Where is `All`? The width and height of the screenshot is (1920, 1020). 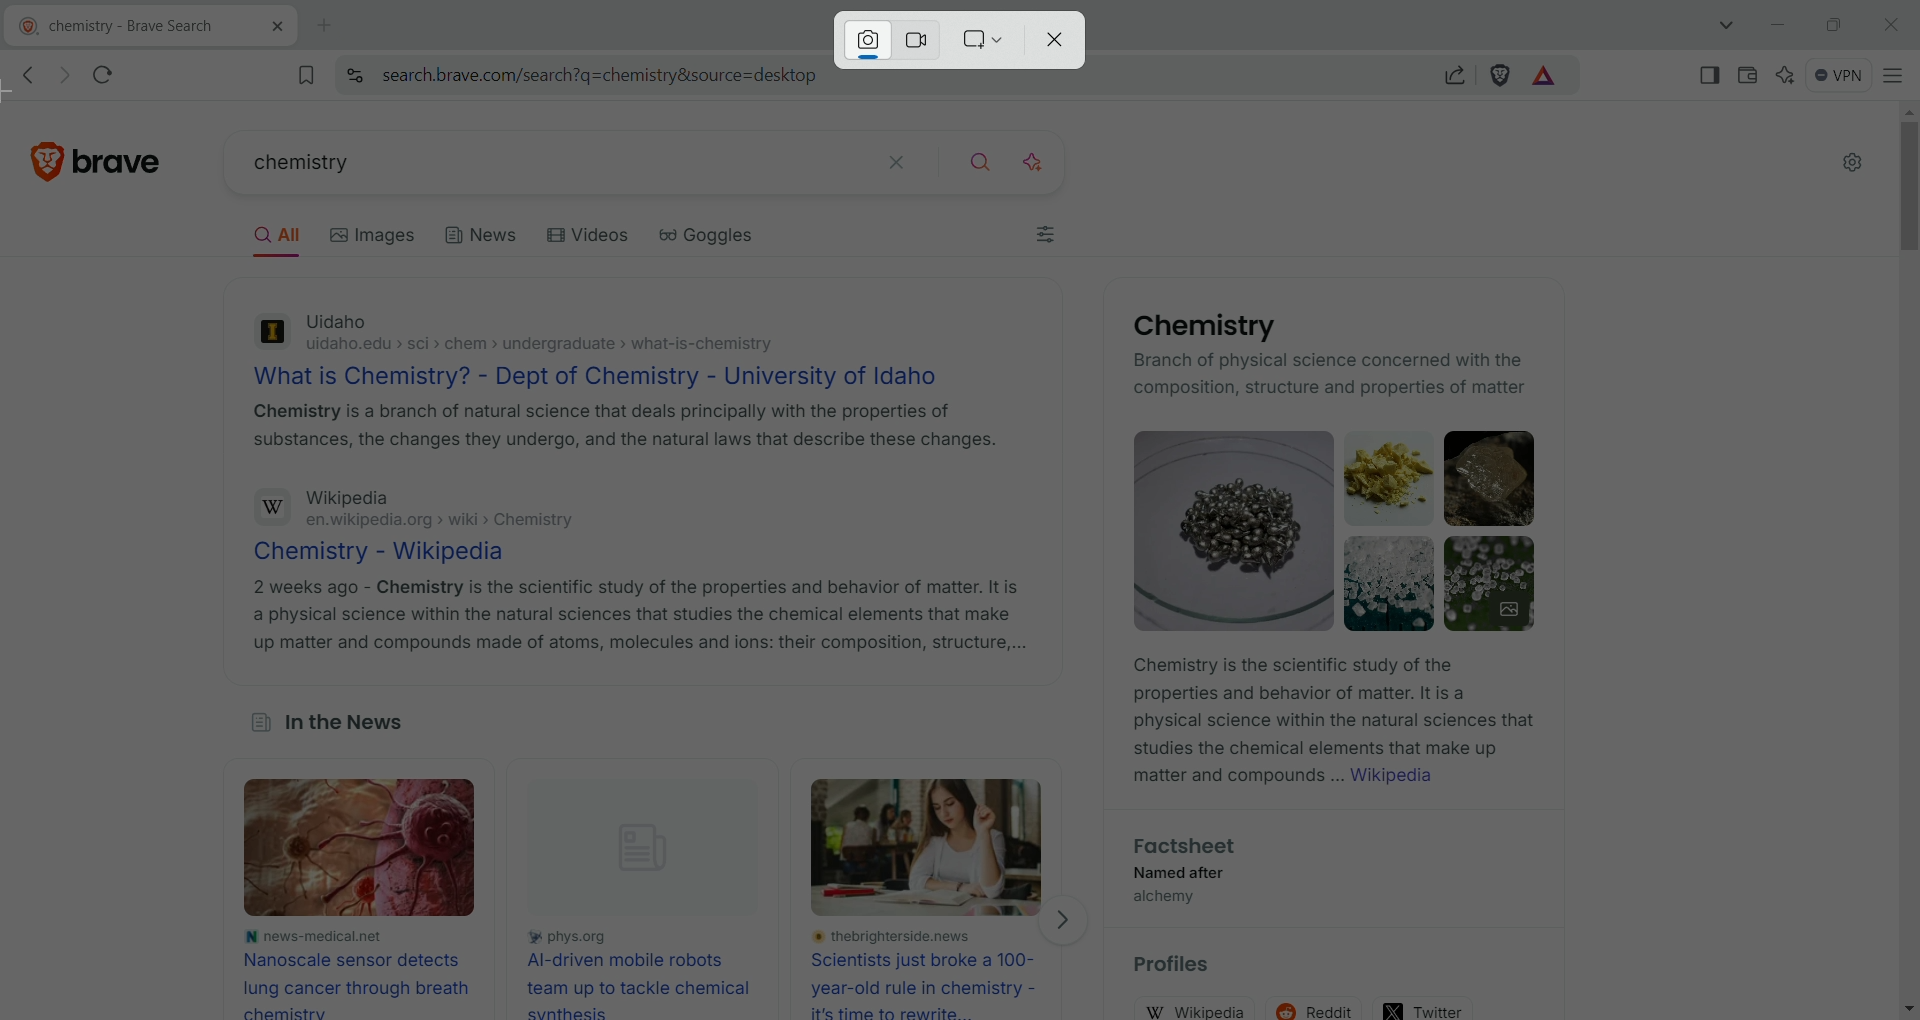
All is located at coordinates (284, 238).